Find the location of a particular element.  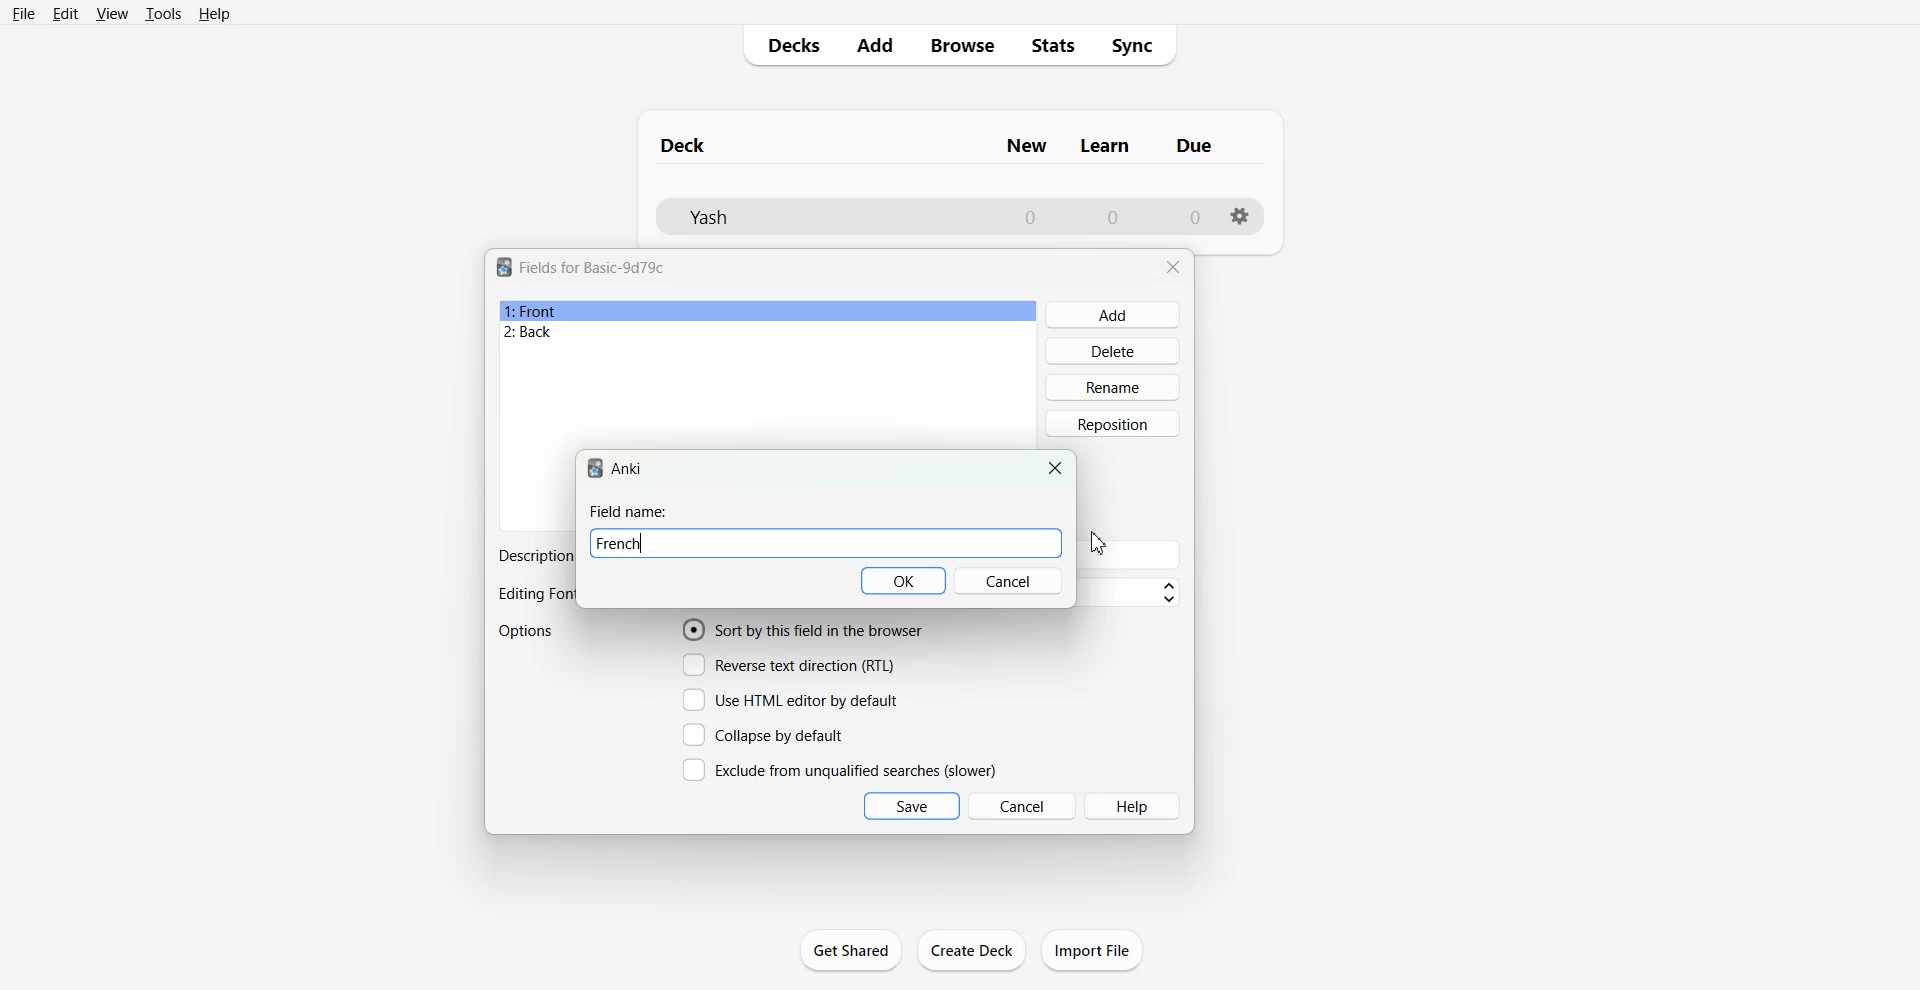

Reverse text direction (RTL) is located at coordinates (789, 665).